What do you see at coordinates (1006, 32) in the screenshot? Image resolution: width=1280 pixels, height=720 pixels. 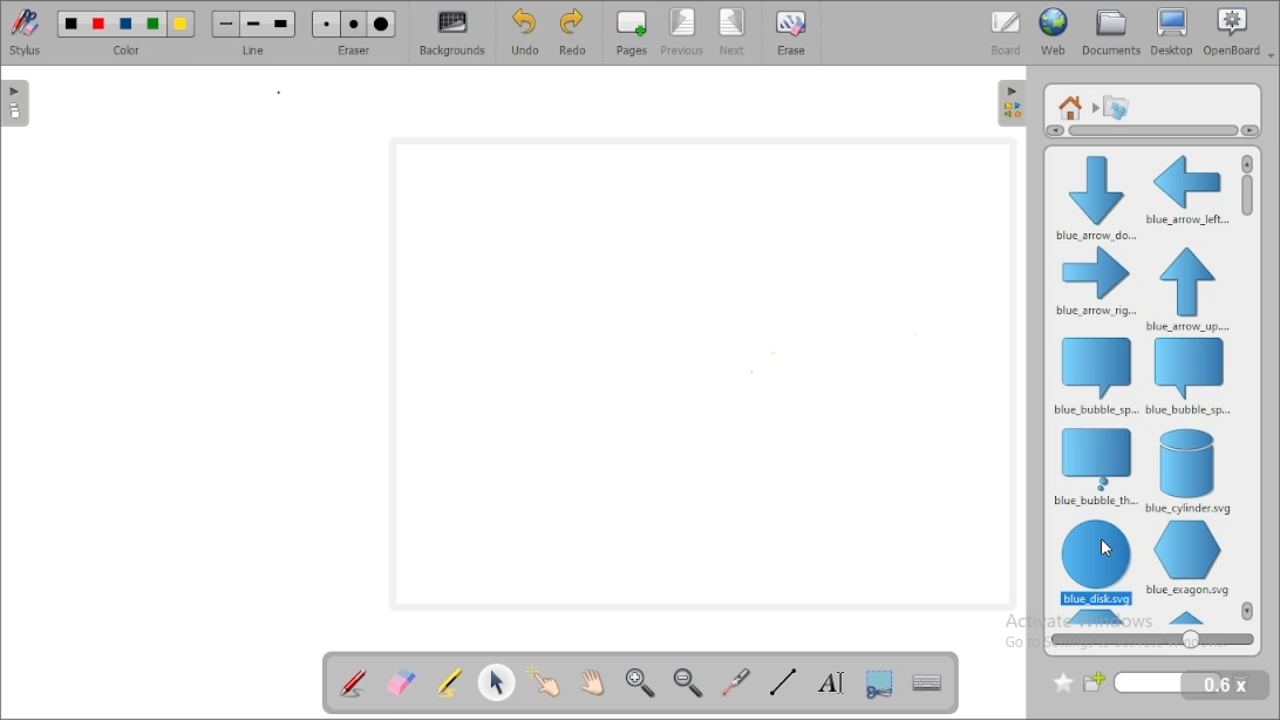 I see `board` at bounding box center [1006, 32].